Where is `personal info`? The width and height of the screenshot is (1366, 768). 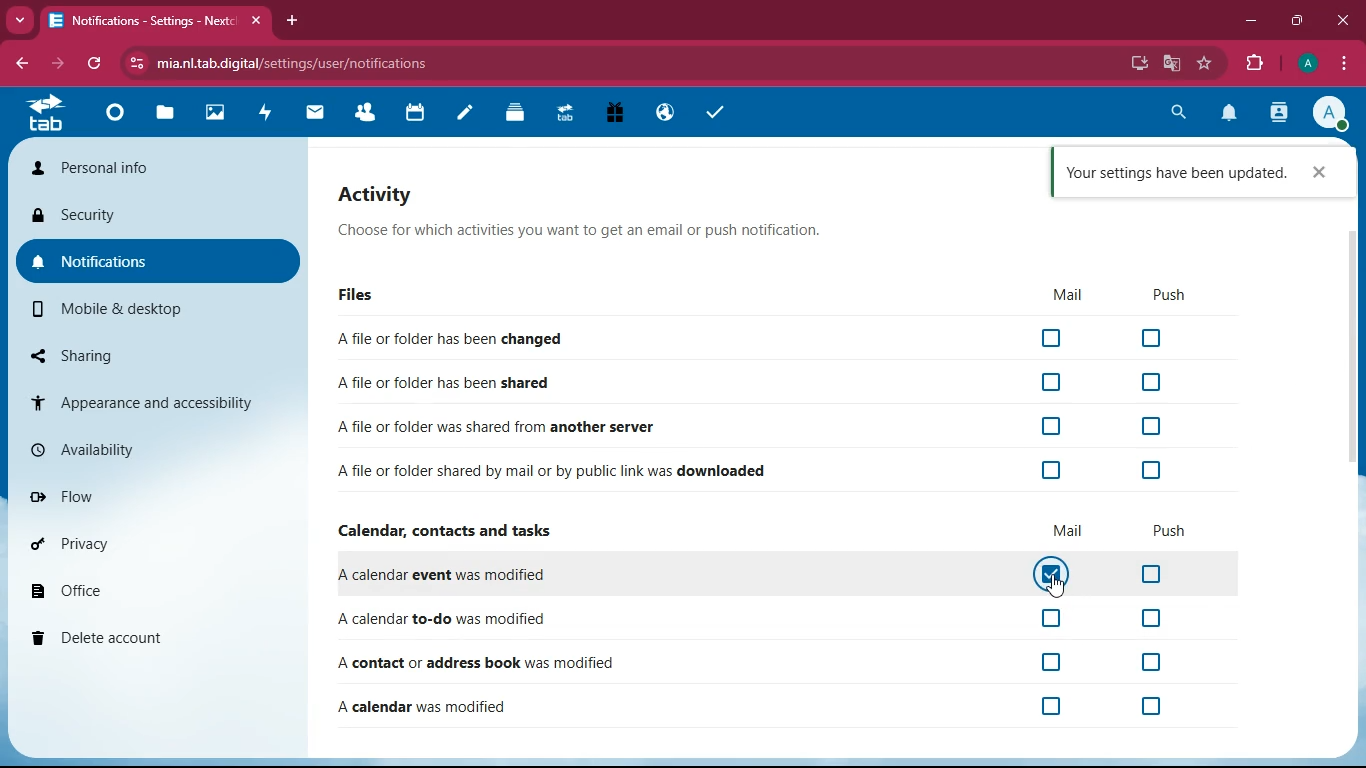 personal info is located at coordinates (160, 167).